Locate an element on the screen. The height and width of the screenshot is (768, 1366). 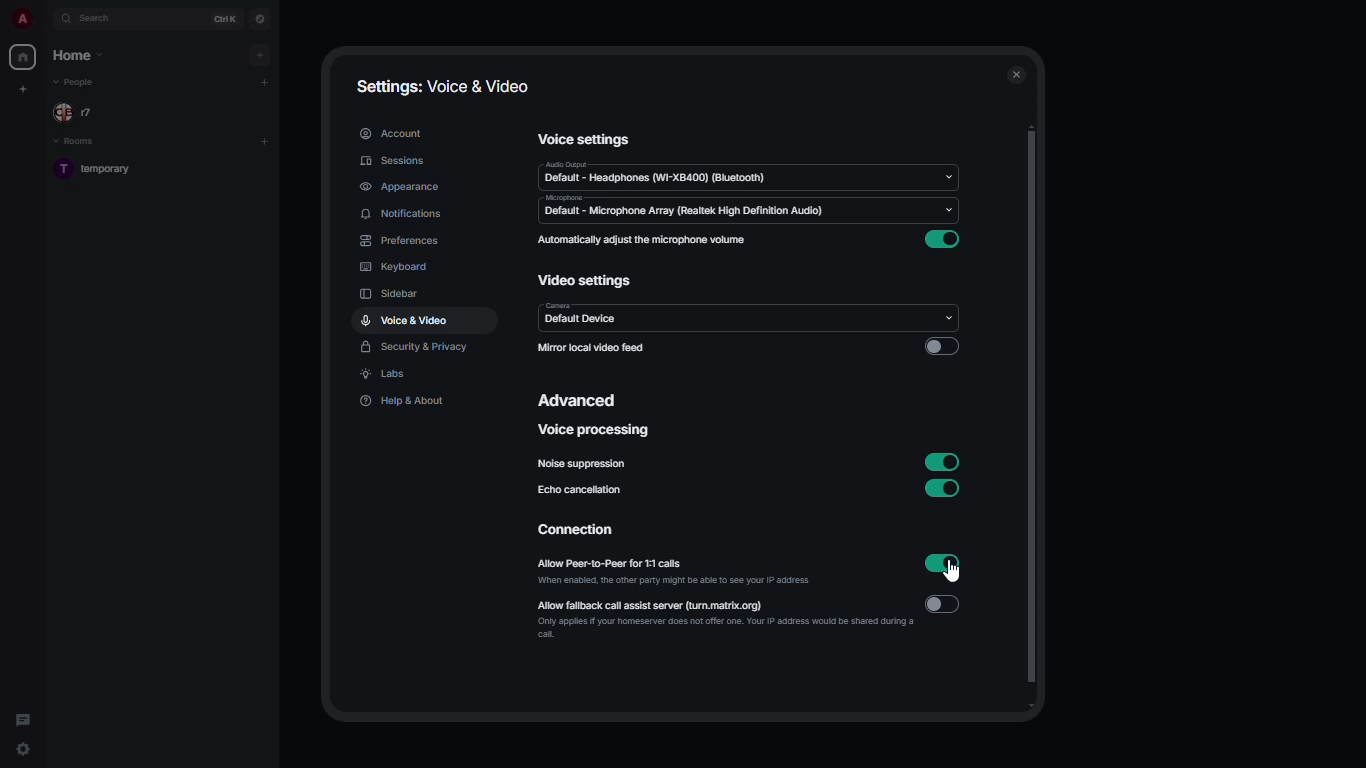
connection is located at coordinates (580, 533).